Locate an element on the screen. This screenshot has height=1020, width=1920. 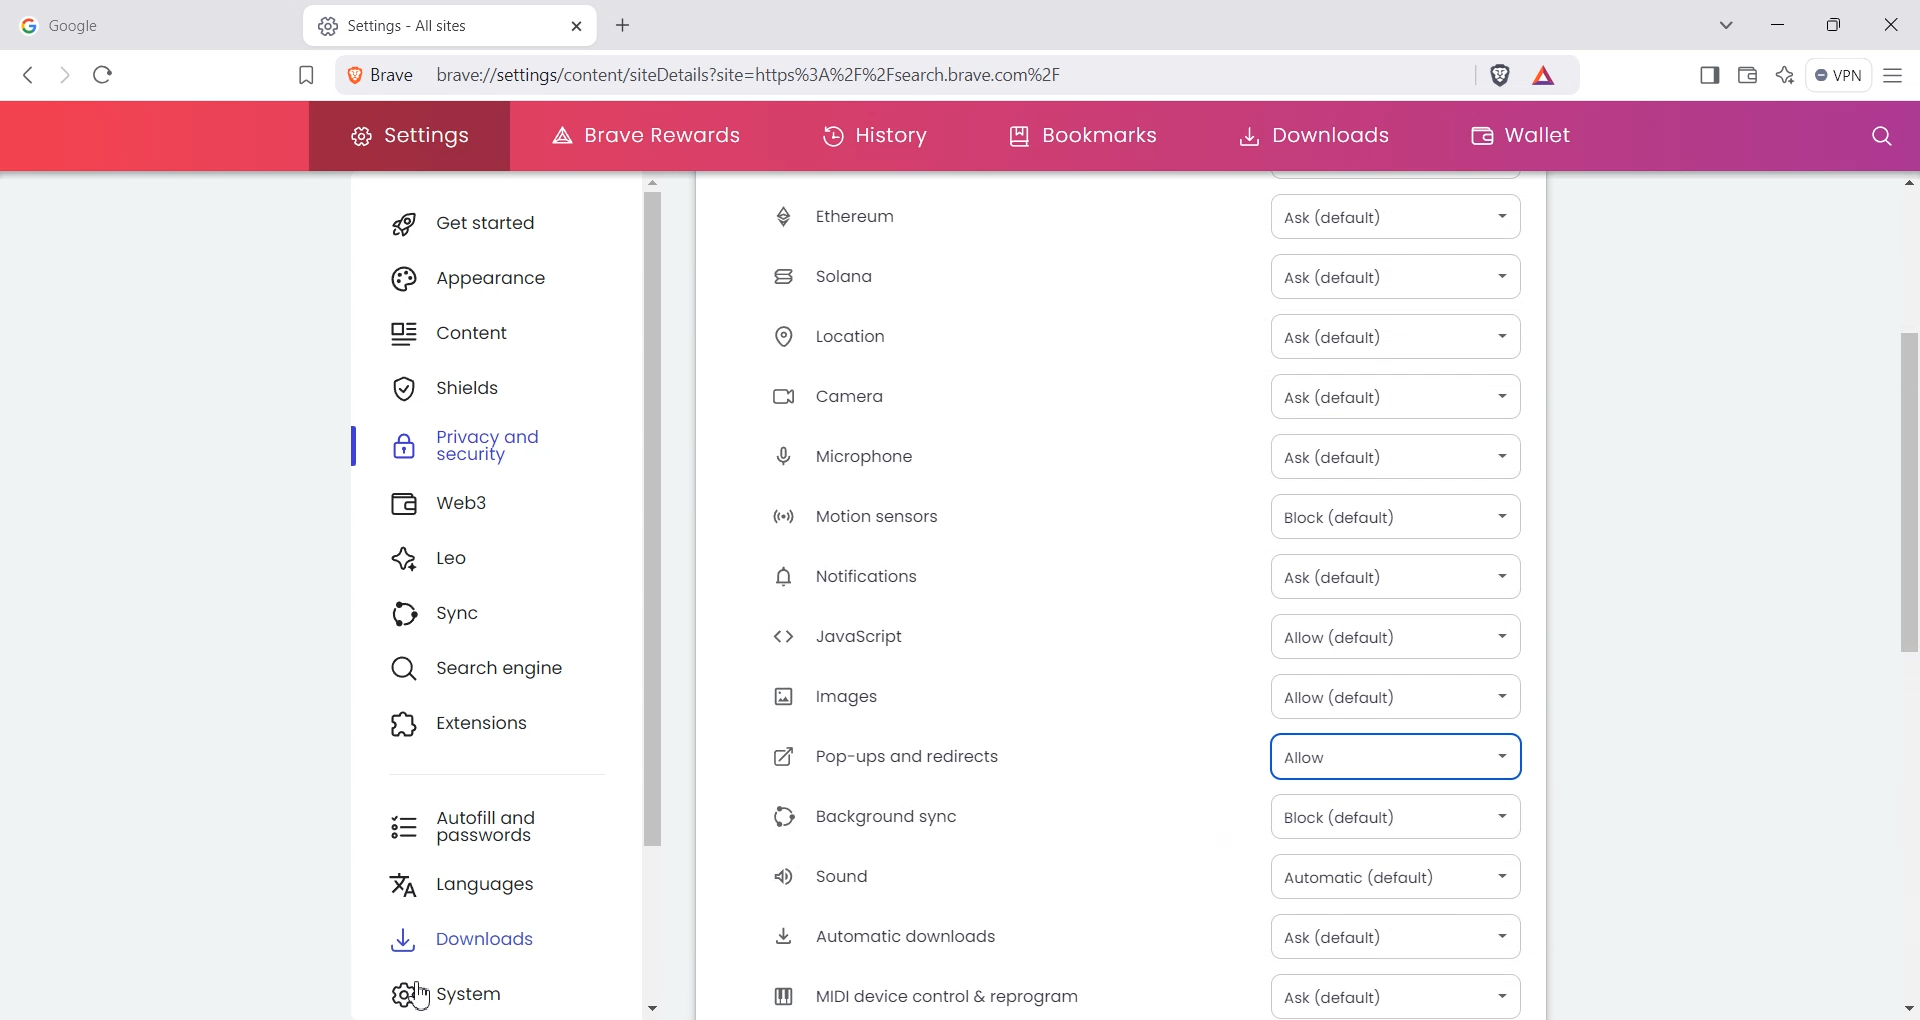
Camera Ask (Default) is located at coordinates (1123, 397).